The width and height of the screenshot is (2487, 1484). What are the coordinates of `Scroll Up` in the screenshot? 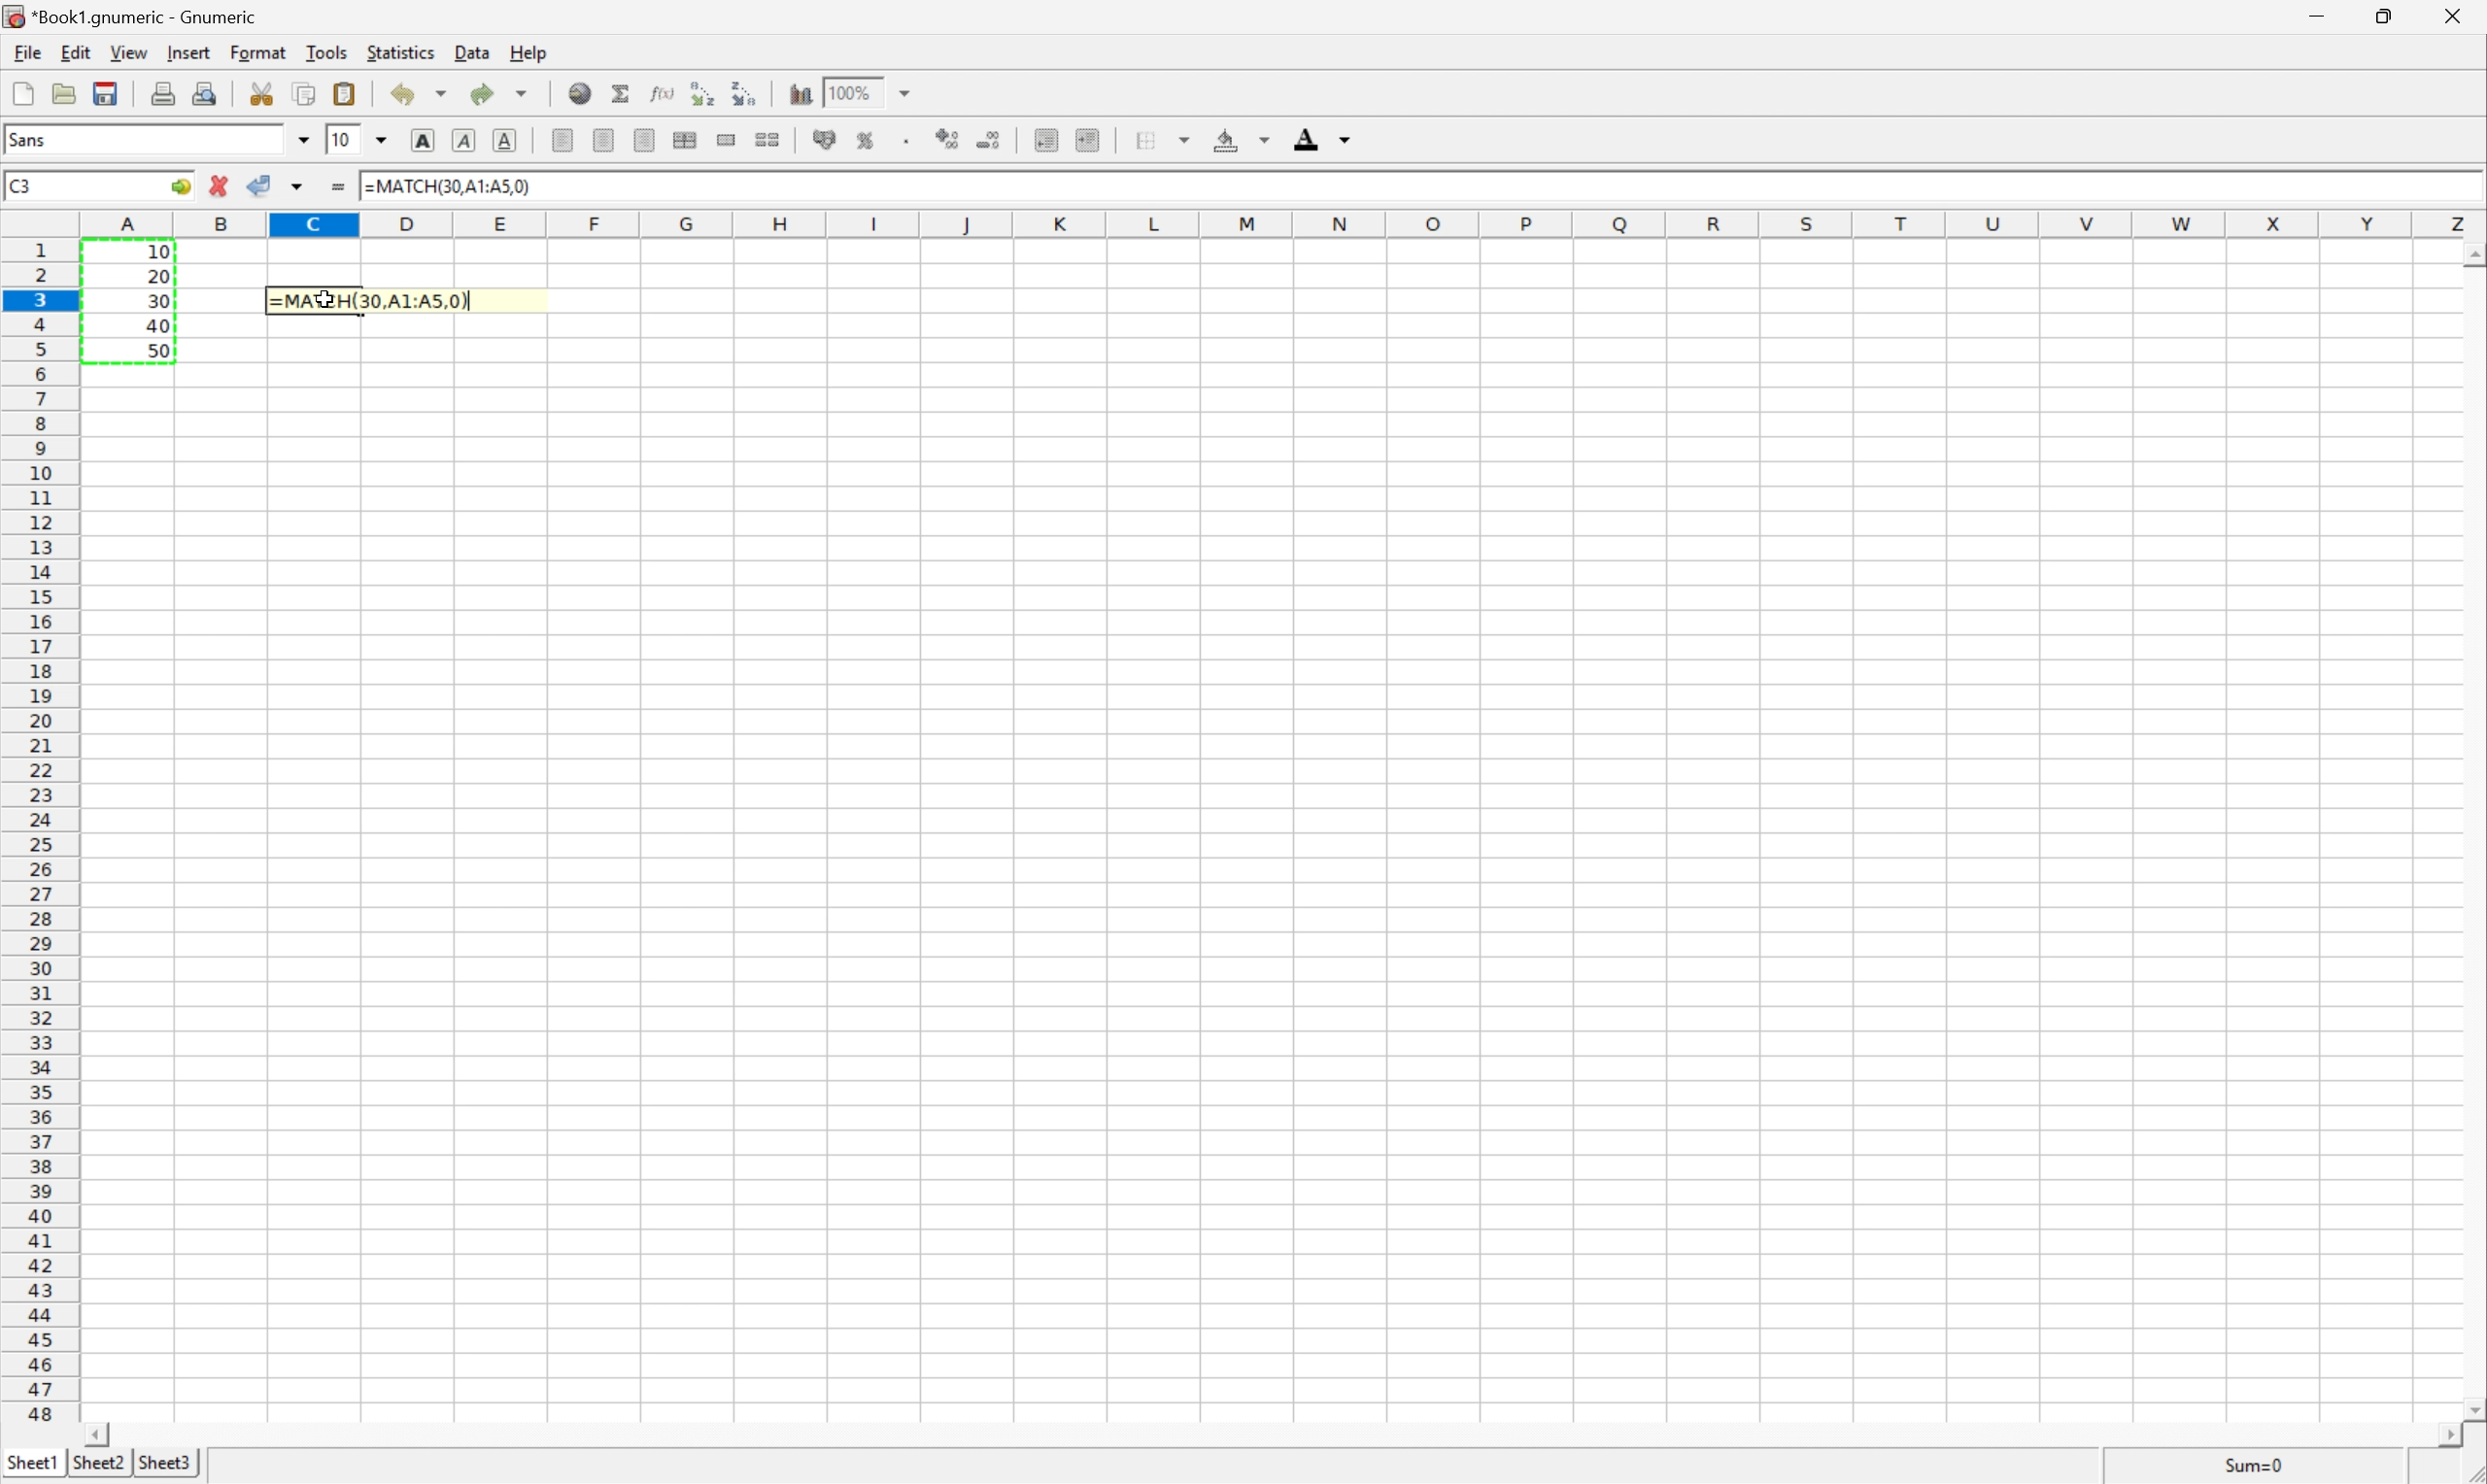 It's located at (2472, 253).